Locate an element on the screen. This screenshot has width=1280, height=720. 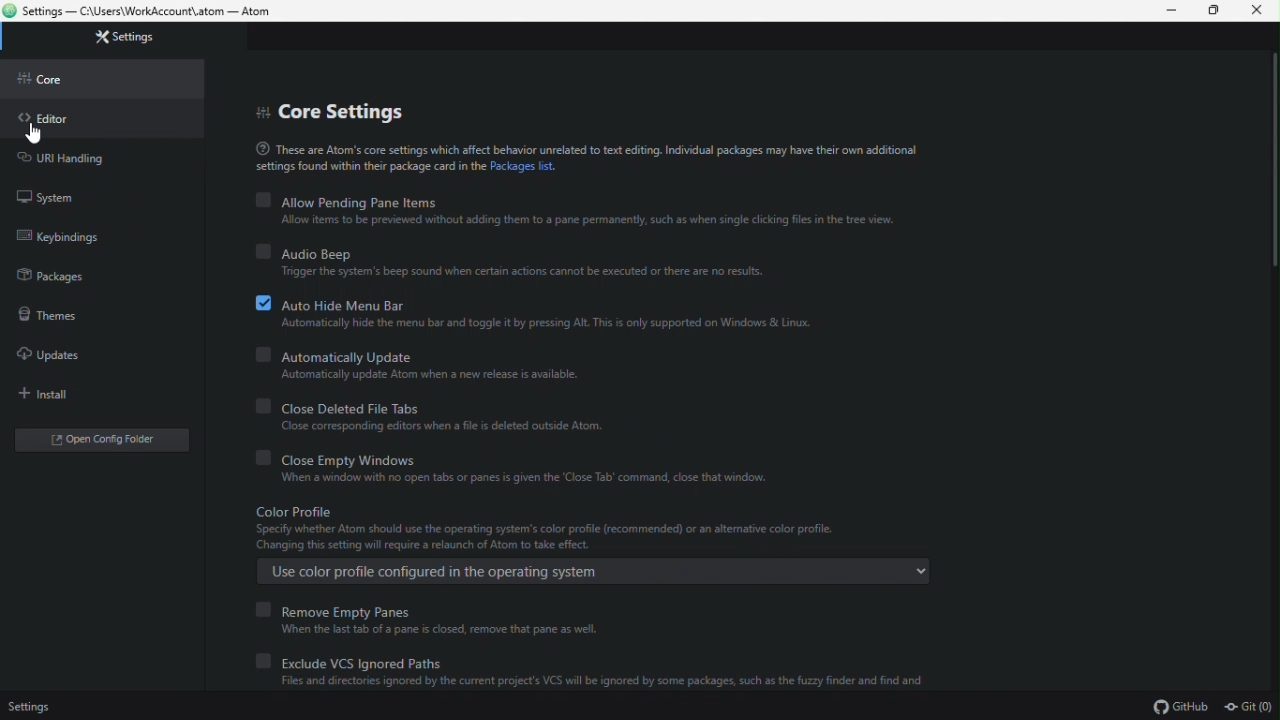
Files and directories ignored by the current project's VCS will be ignored by some packages, such as the fuzzy finder and find and is located at coordinates (611, 682).